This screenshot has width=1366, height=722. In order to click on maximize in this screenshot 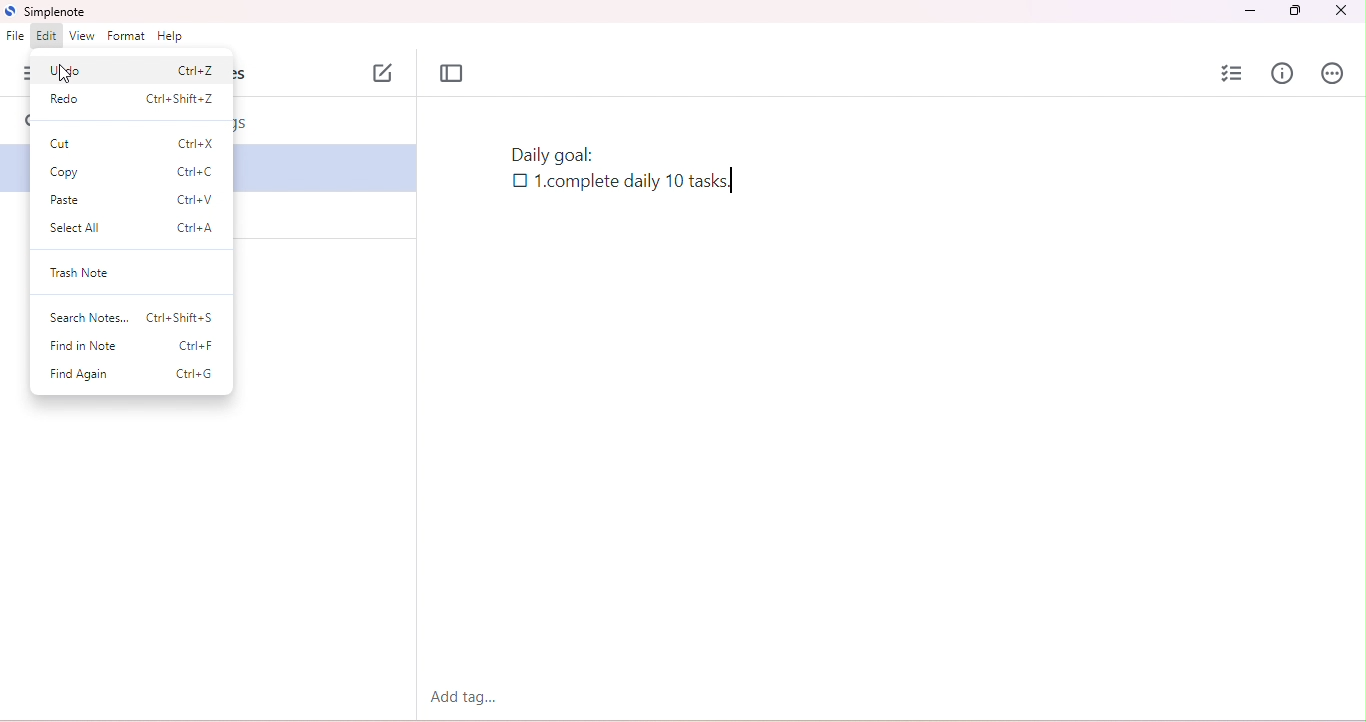, I will do `click(1293, 11)`.